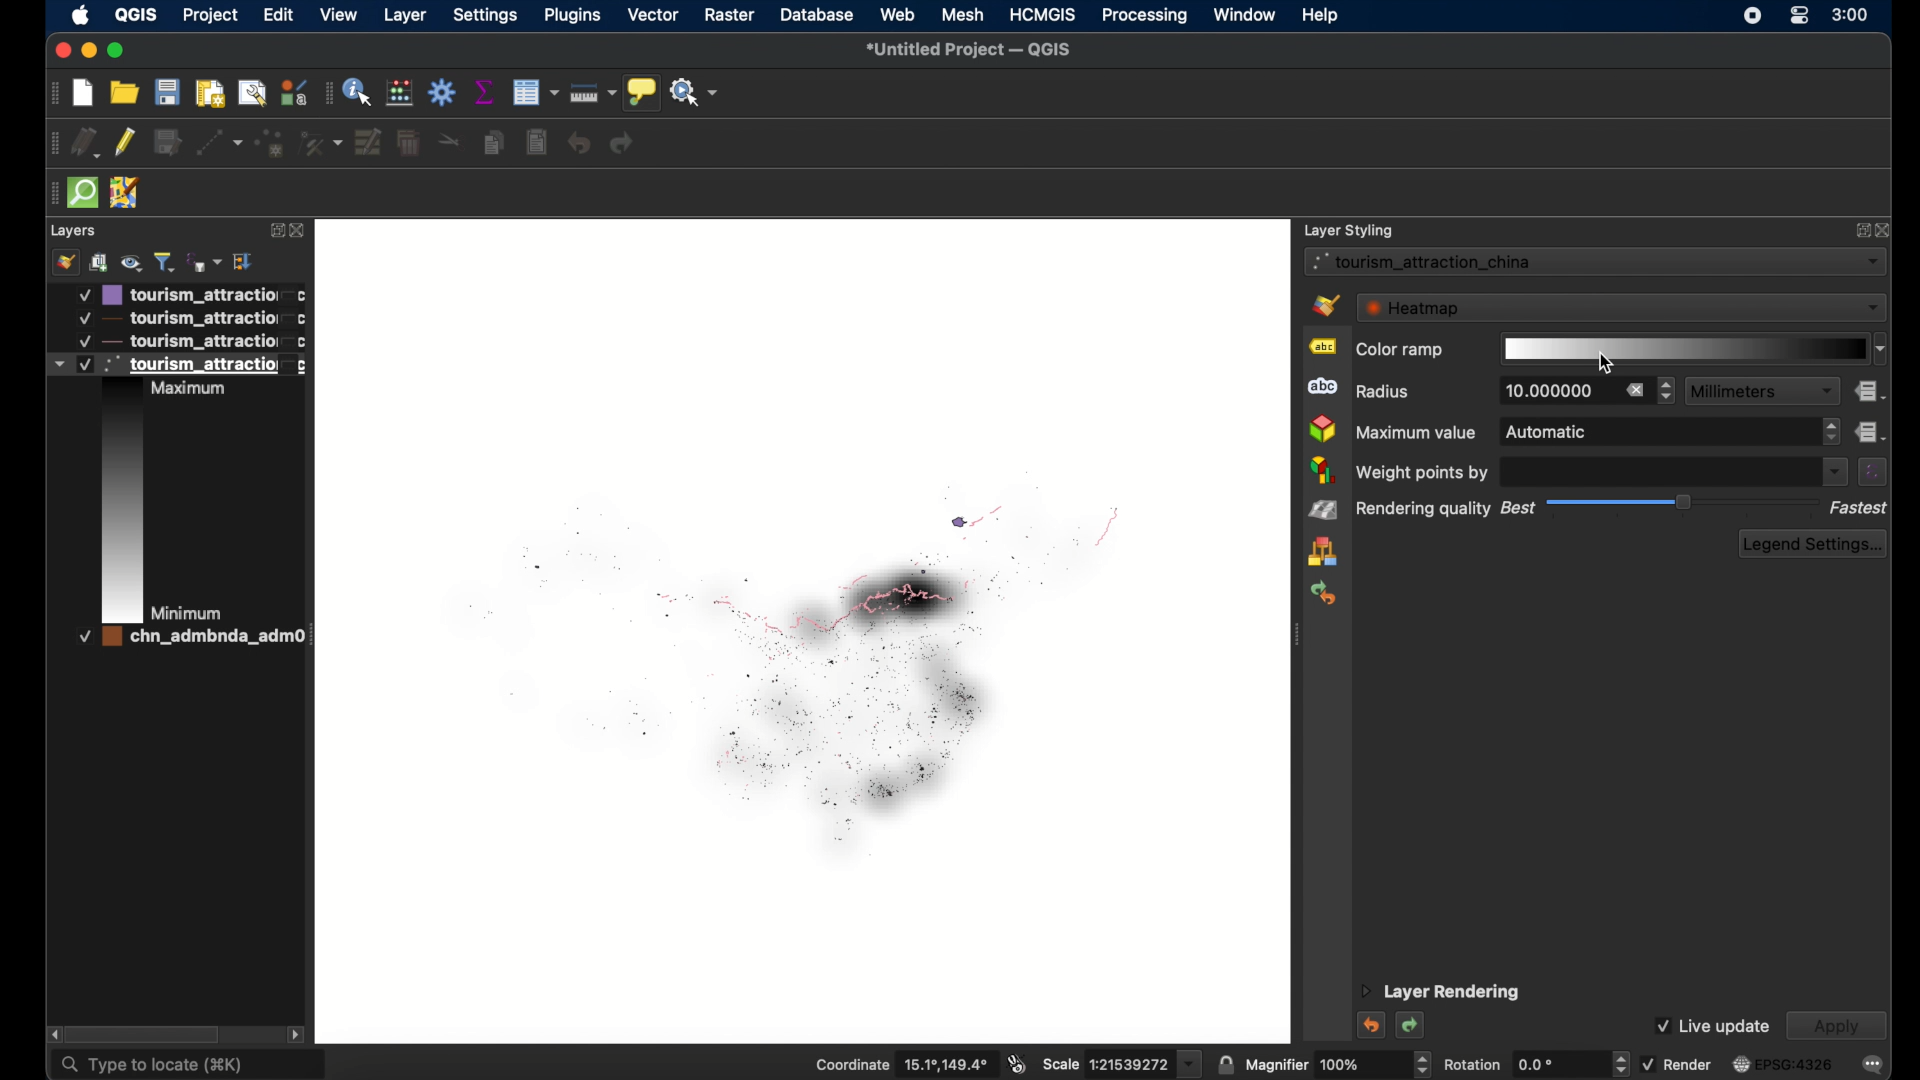  Describe the element at coordinates (125, 143) in the screenshot. I see `toggle editing` at that location.